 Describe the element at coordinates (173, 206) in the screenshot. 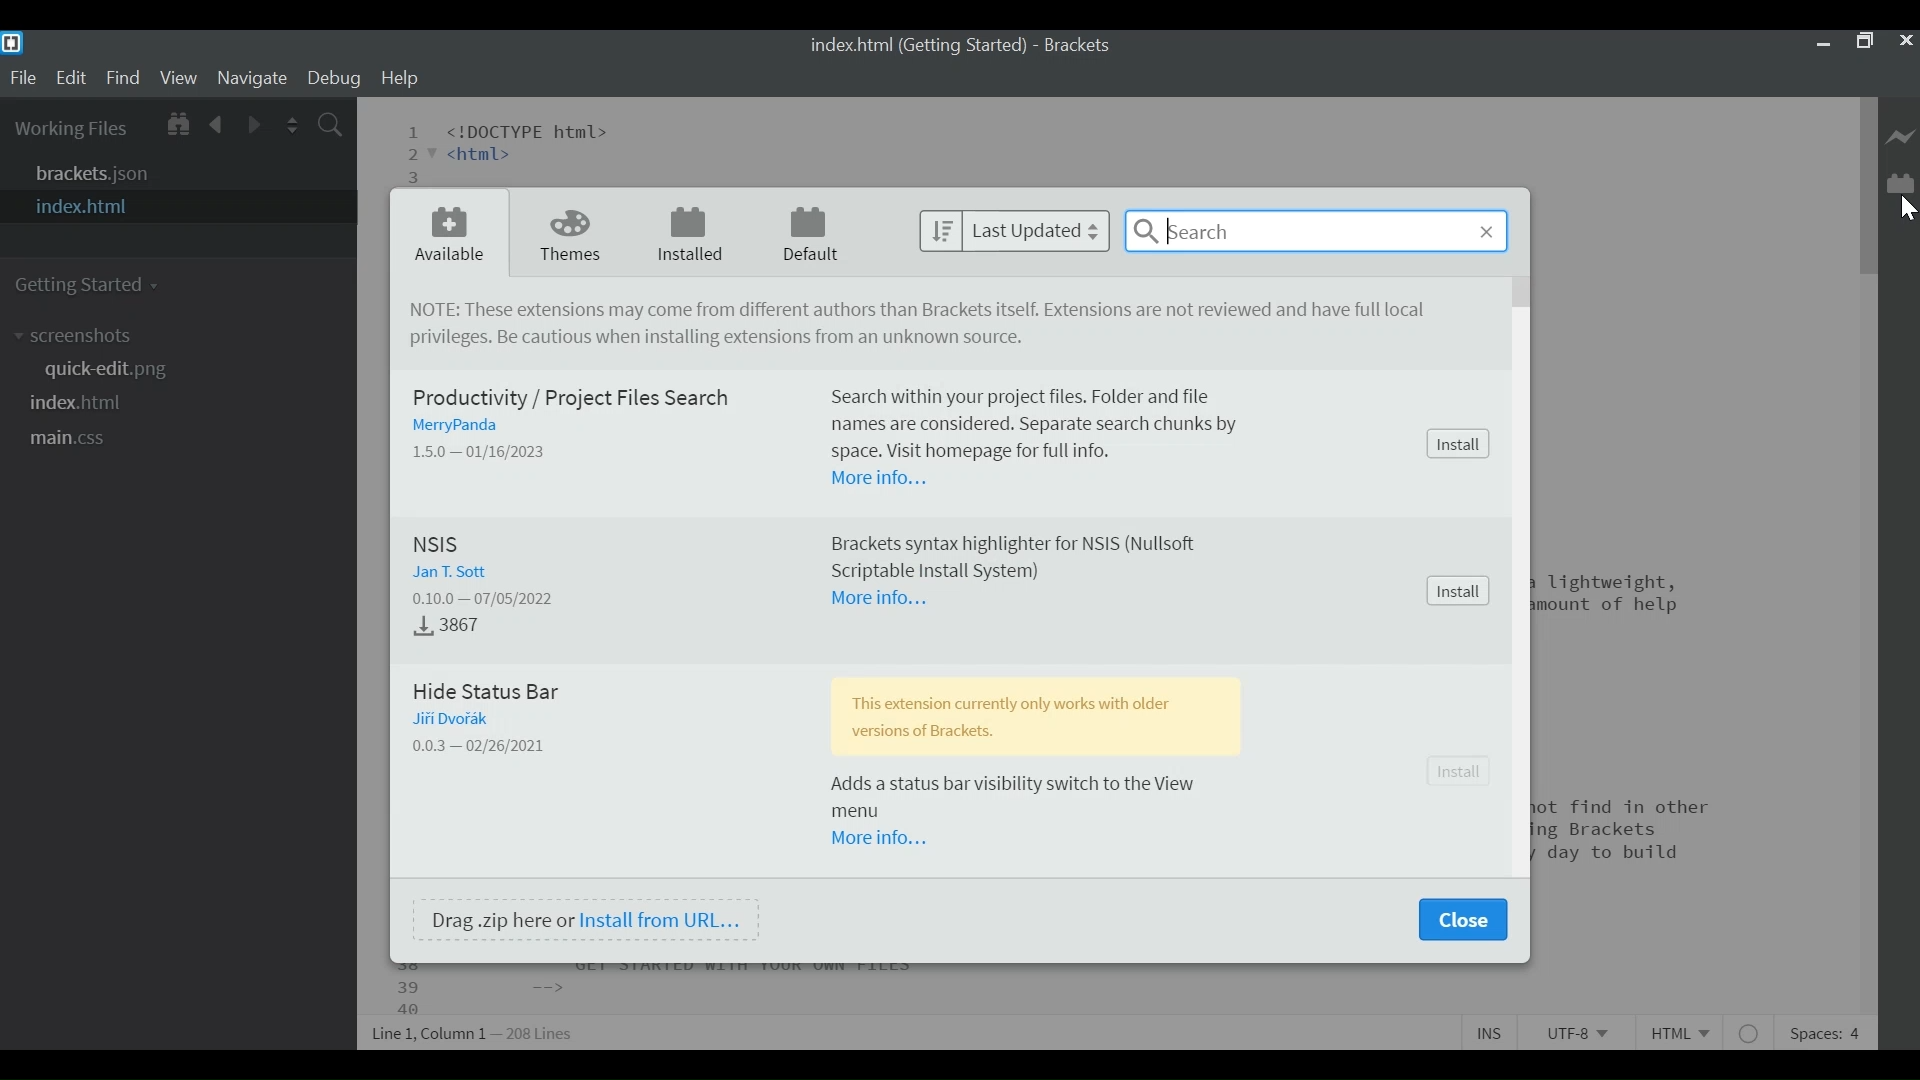

I see `index.html` at that location.